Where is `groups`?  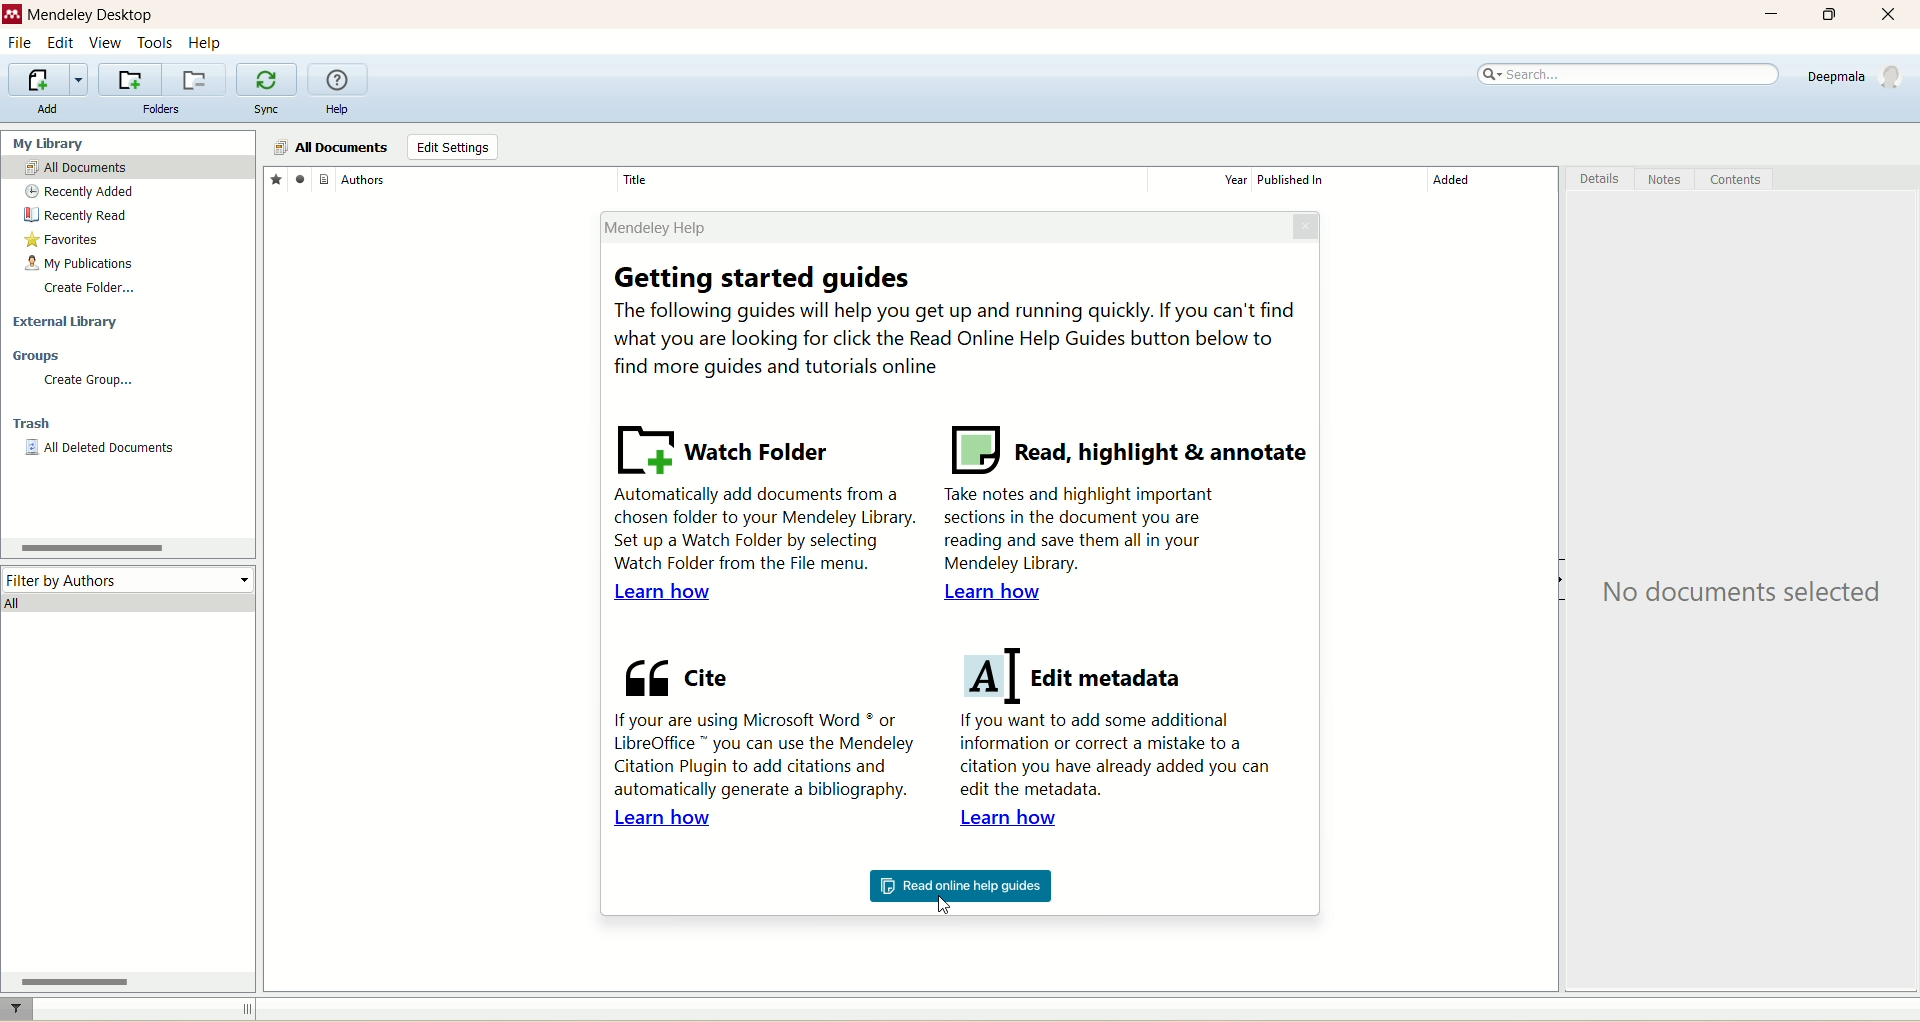
groups is located at coordinates (38, 357).